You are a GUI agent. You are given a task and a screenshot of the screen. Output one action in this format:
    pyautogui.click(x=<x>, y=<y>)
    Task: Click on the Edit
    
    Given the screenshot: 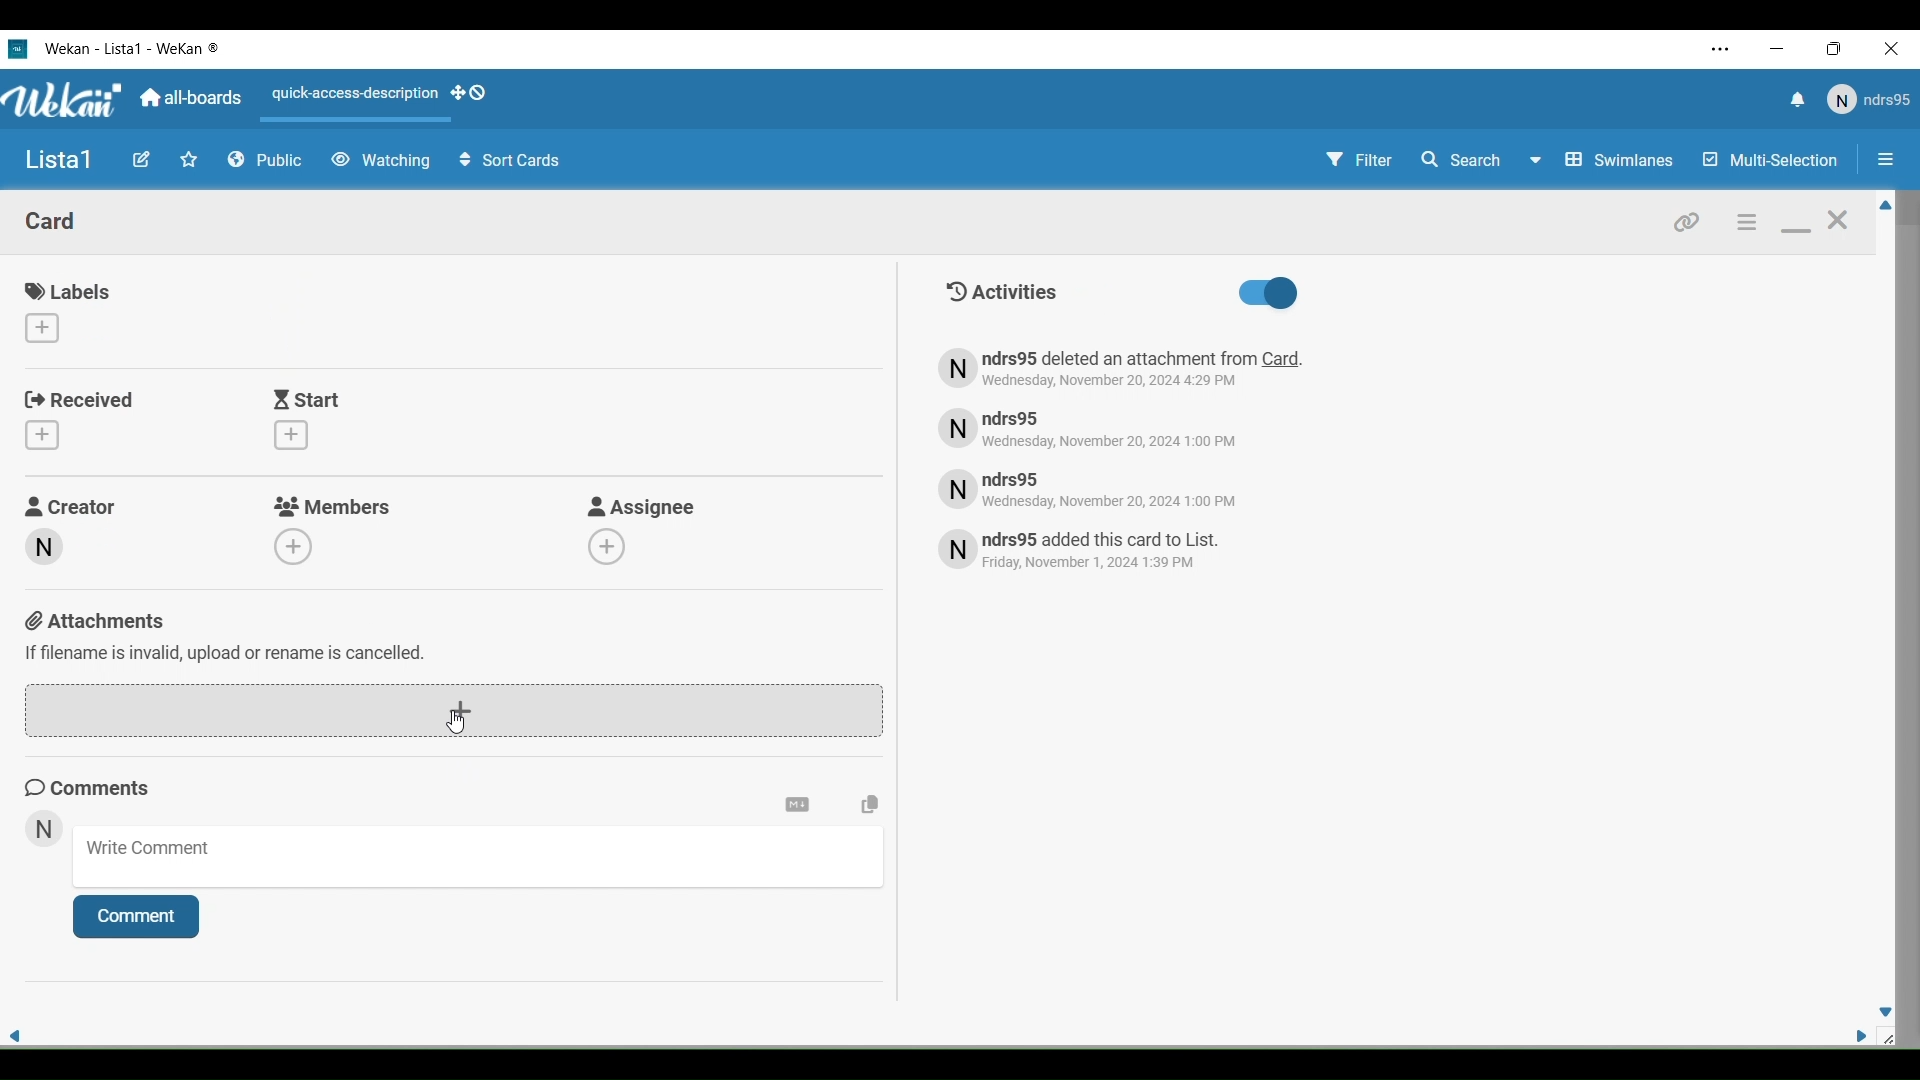 What is the action you would take?
    pyautogui.click(x=141, y=160)
    